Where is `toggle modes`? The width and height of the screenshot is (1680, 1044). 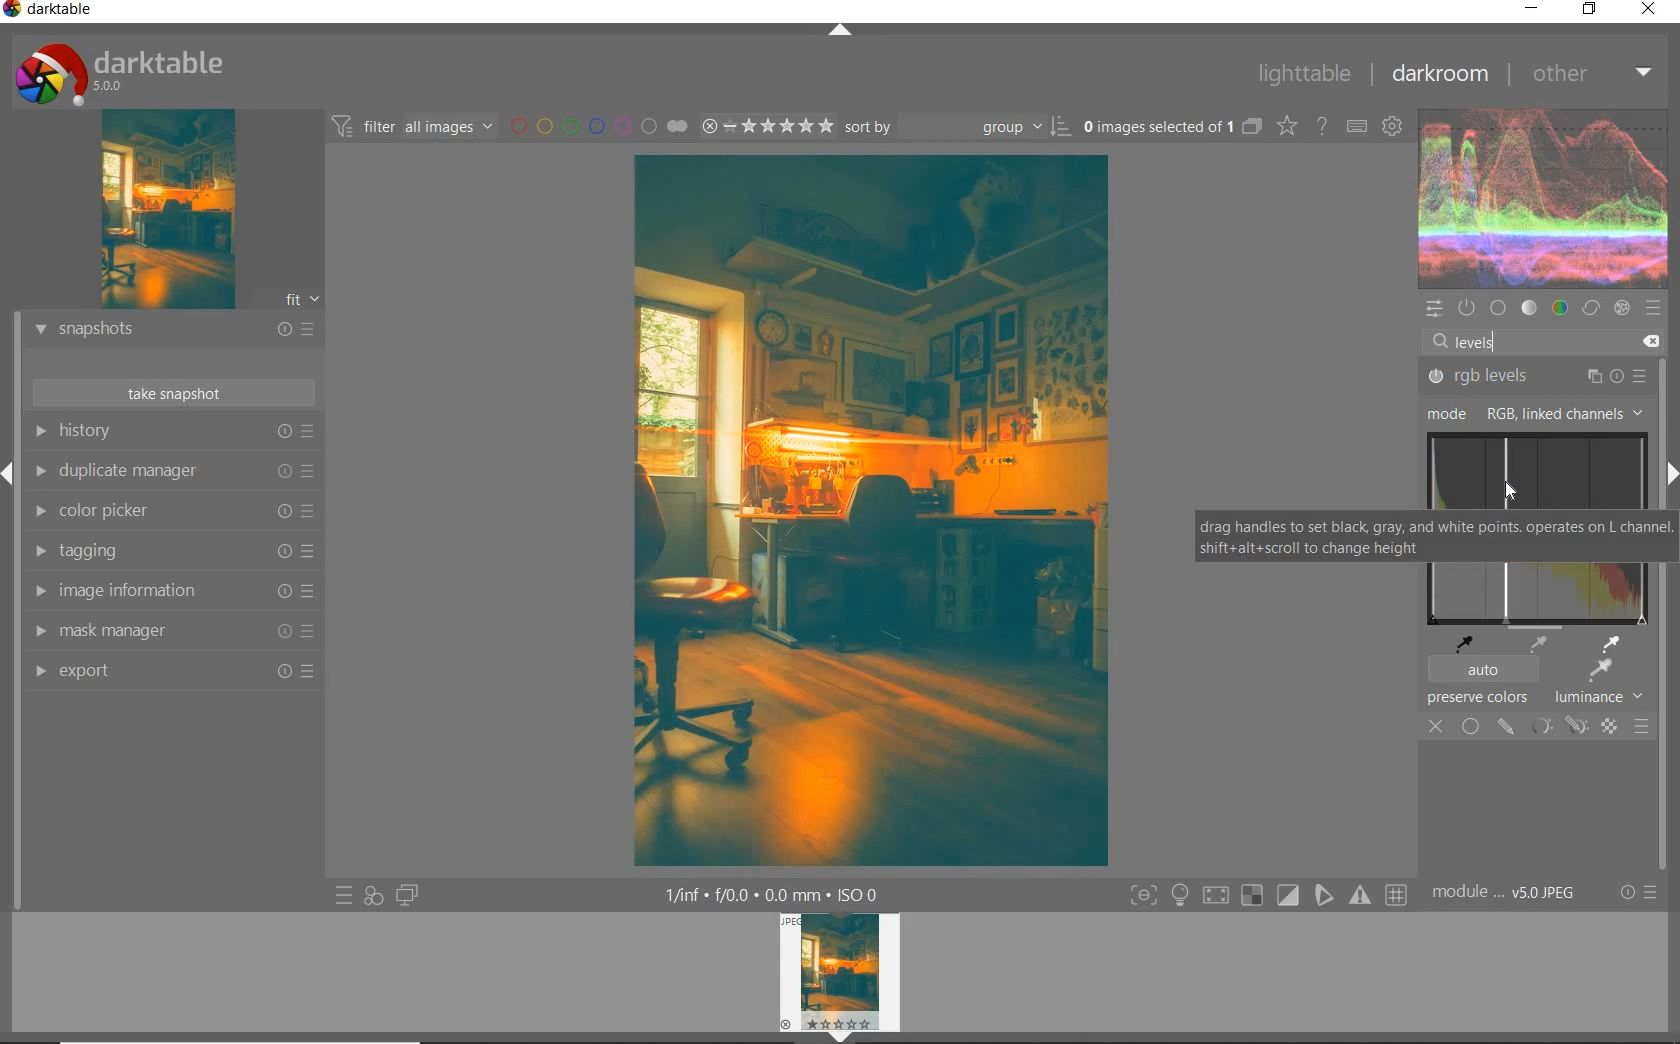 toggle modes is located at coordinates (1263, 894).